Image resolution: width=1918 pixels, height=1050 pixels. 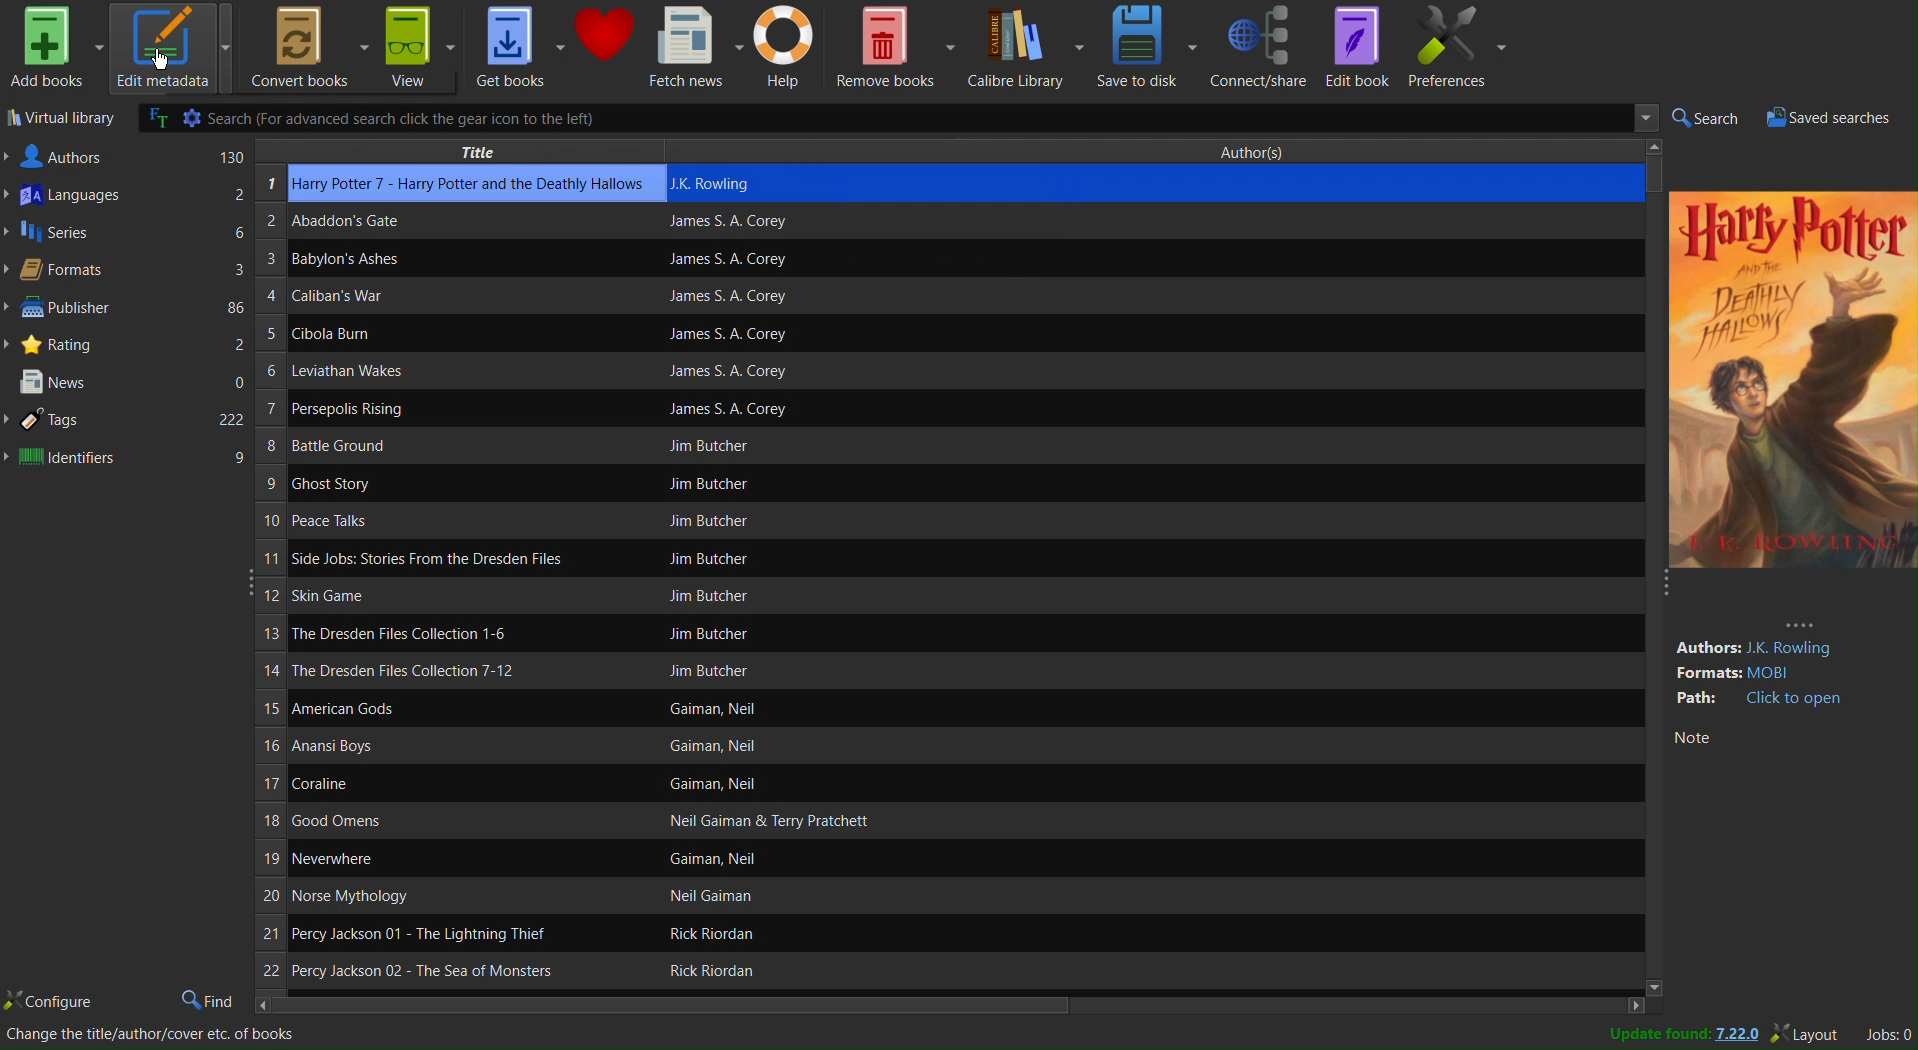 What do you see at coordinates (371, 332) in the screenshot?
I see `Book name` at bounding box center [371, 332].